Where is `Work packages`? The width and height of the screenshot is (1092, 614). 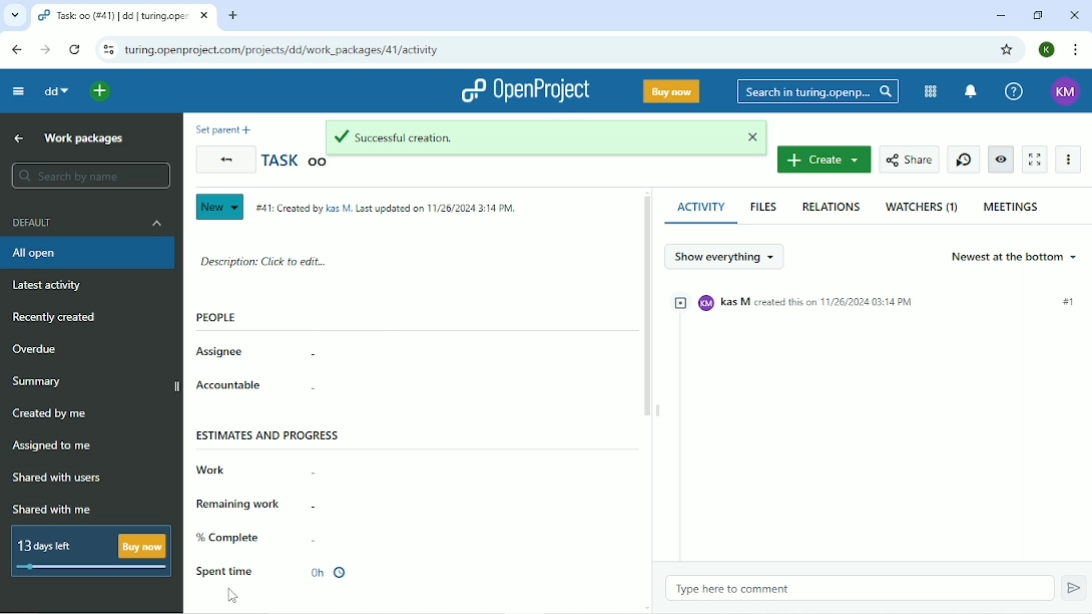 Work packages is located at coordinates (83, 138).